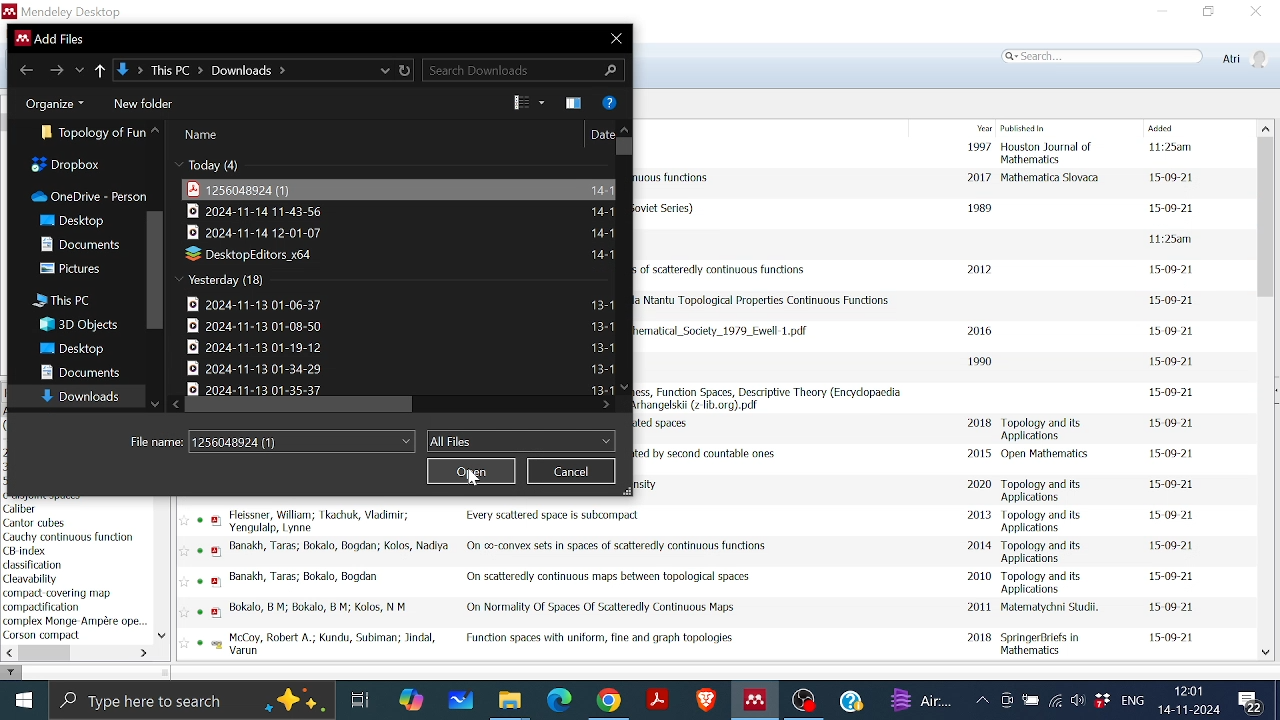  Describe the element at coordinates (978, 208) in the screenshot. I see `1989` at that location.